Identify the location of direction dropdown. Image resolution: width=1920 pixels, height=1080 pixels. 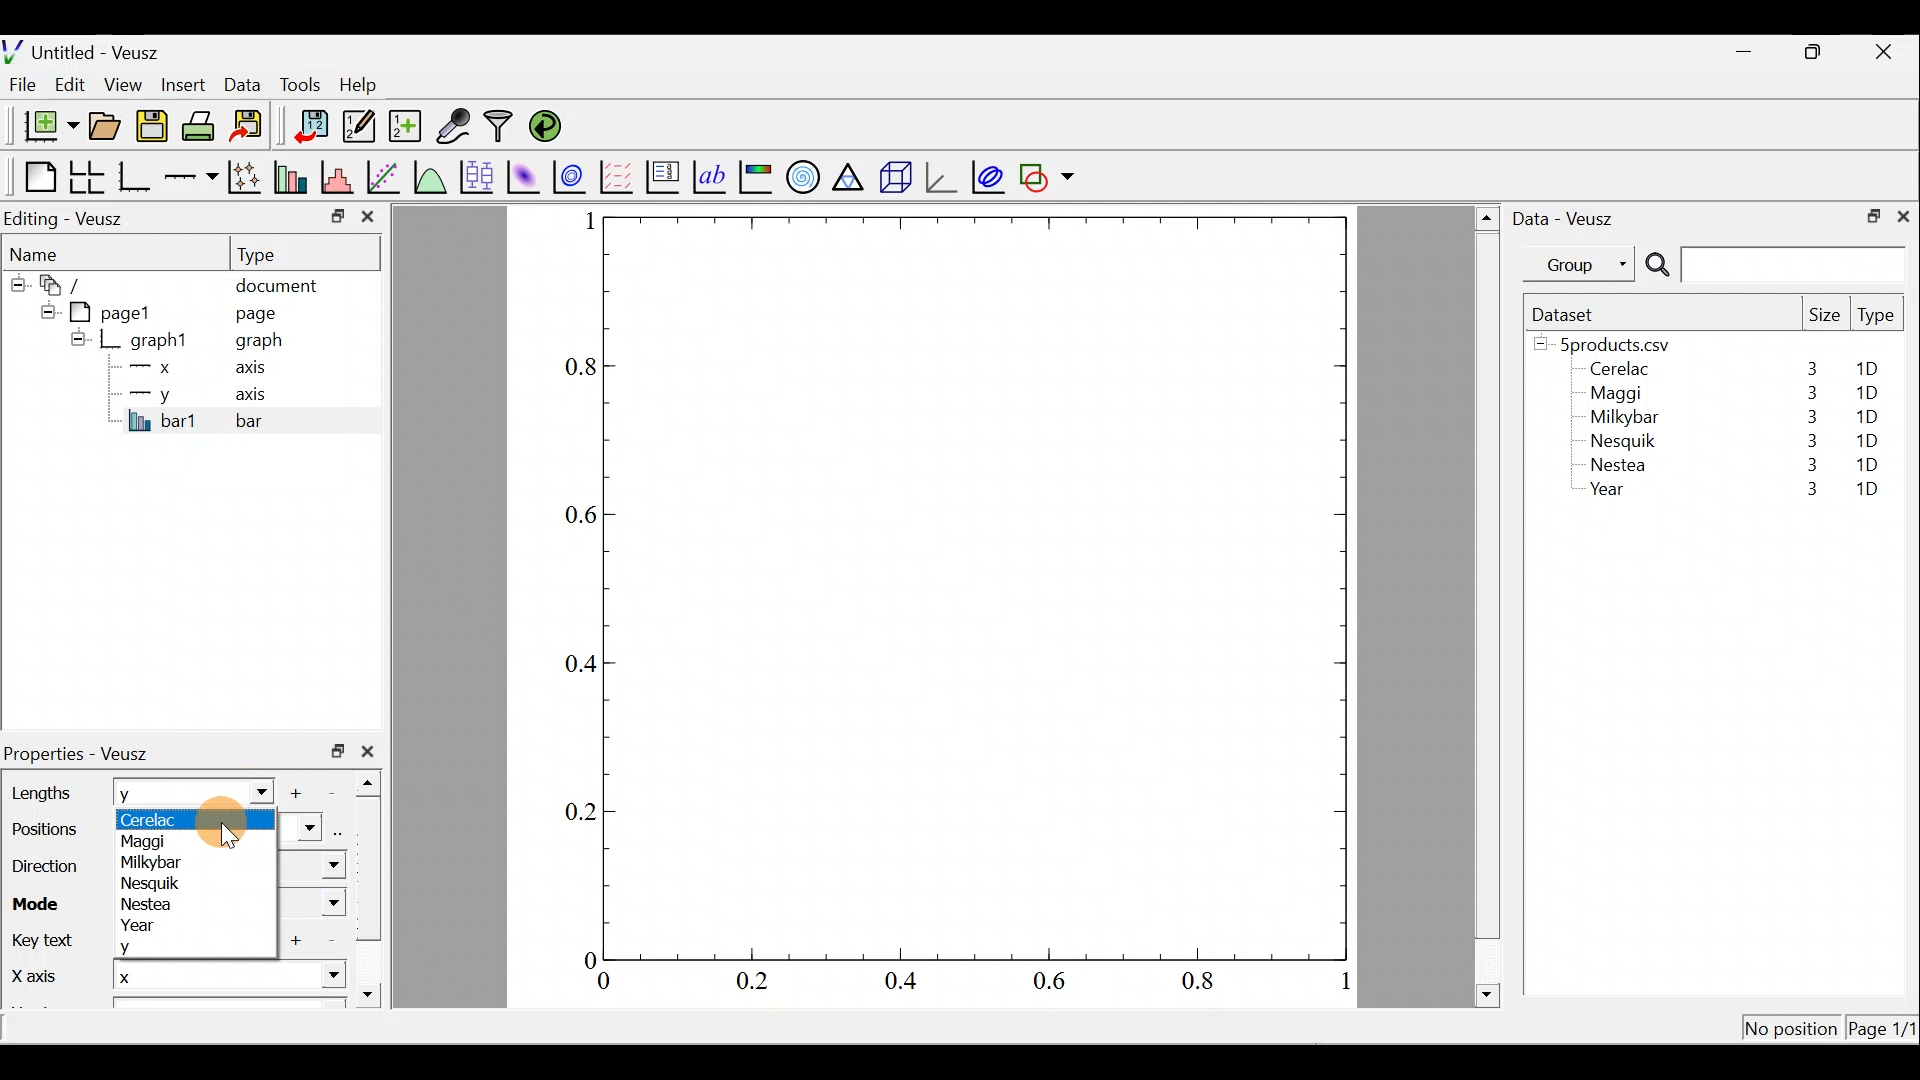
(313, 866).